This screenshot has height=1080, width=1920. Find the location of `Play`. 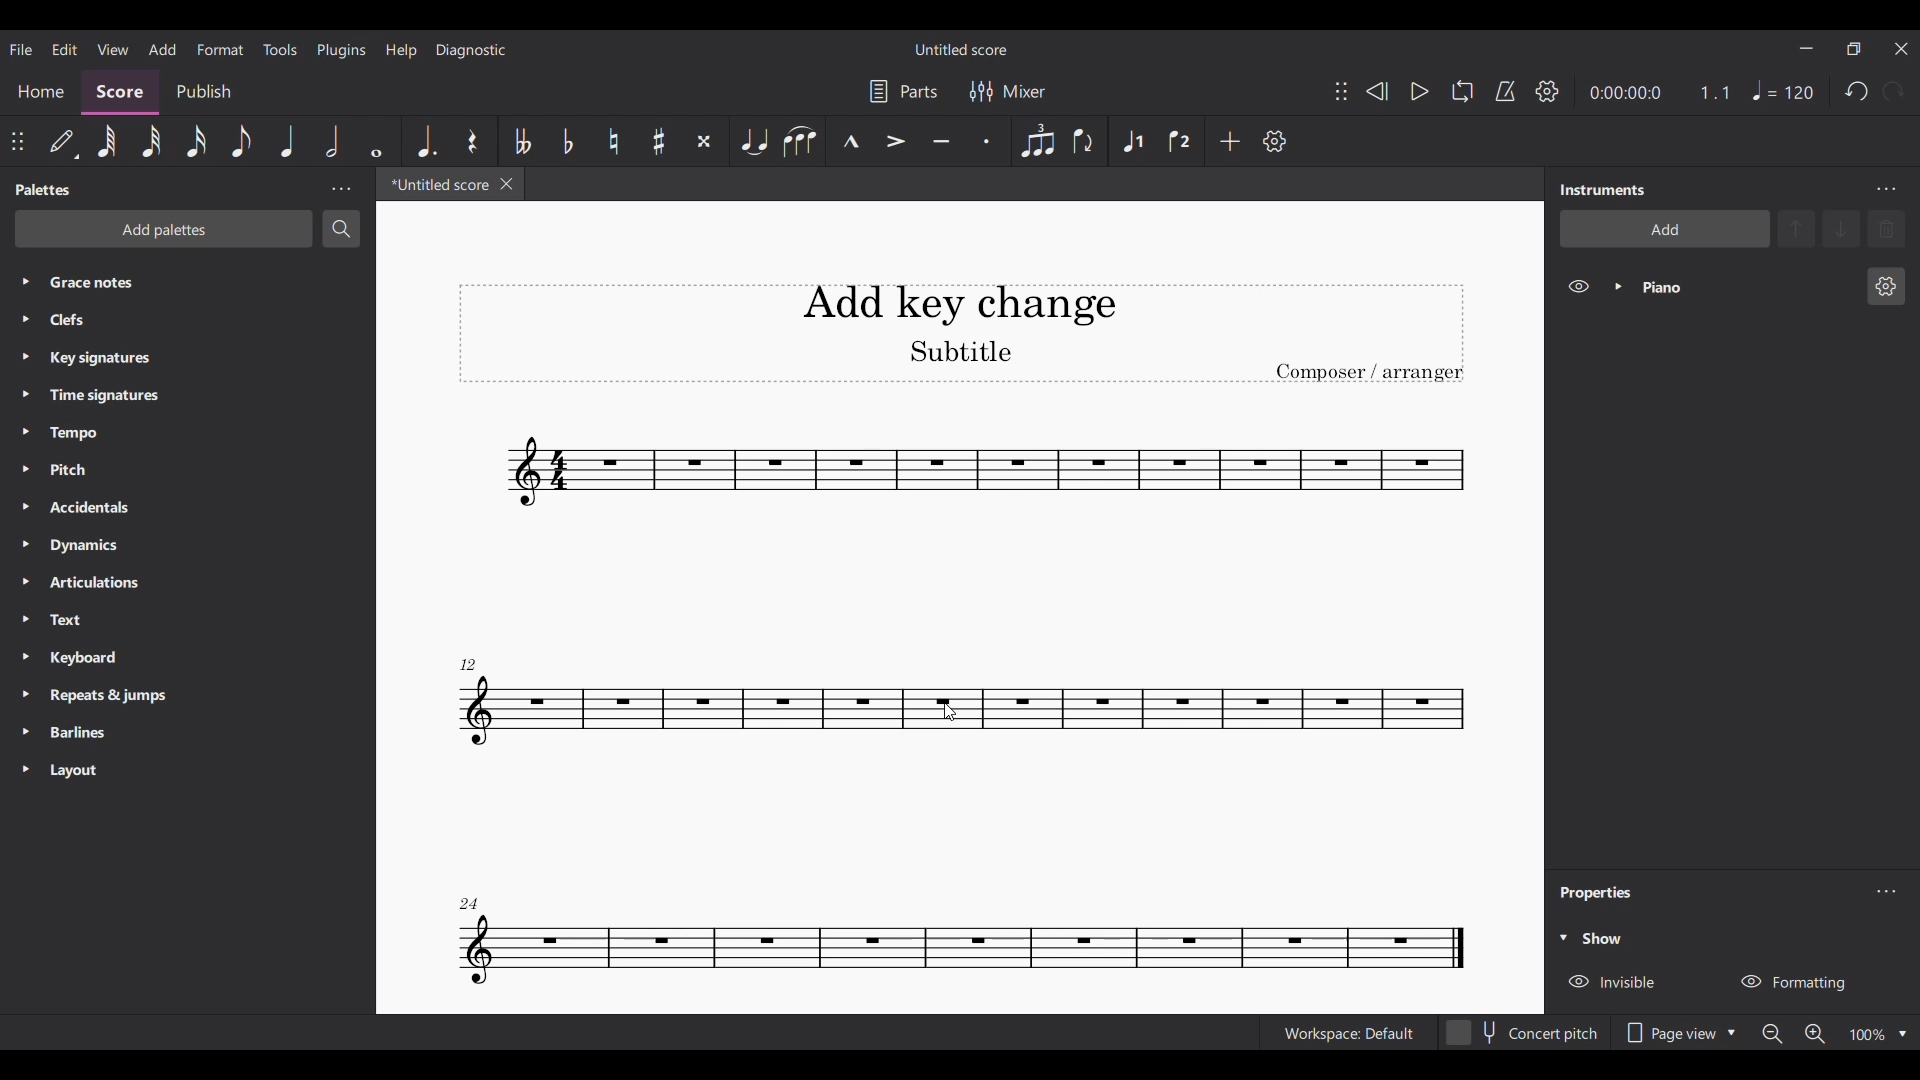

Play is located at coordinates (1419, 91).